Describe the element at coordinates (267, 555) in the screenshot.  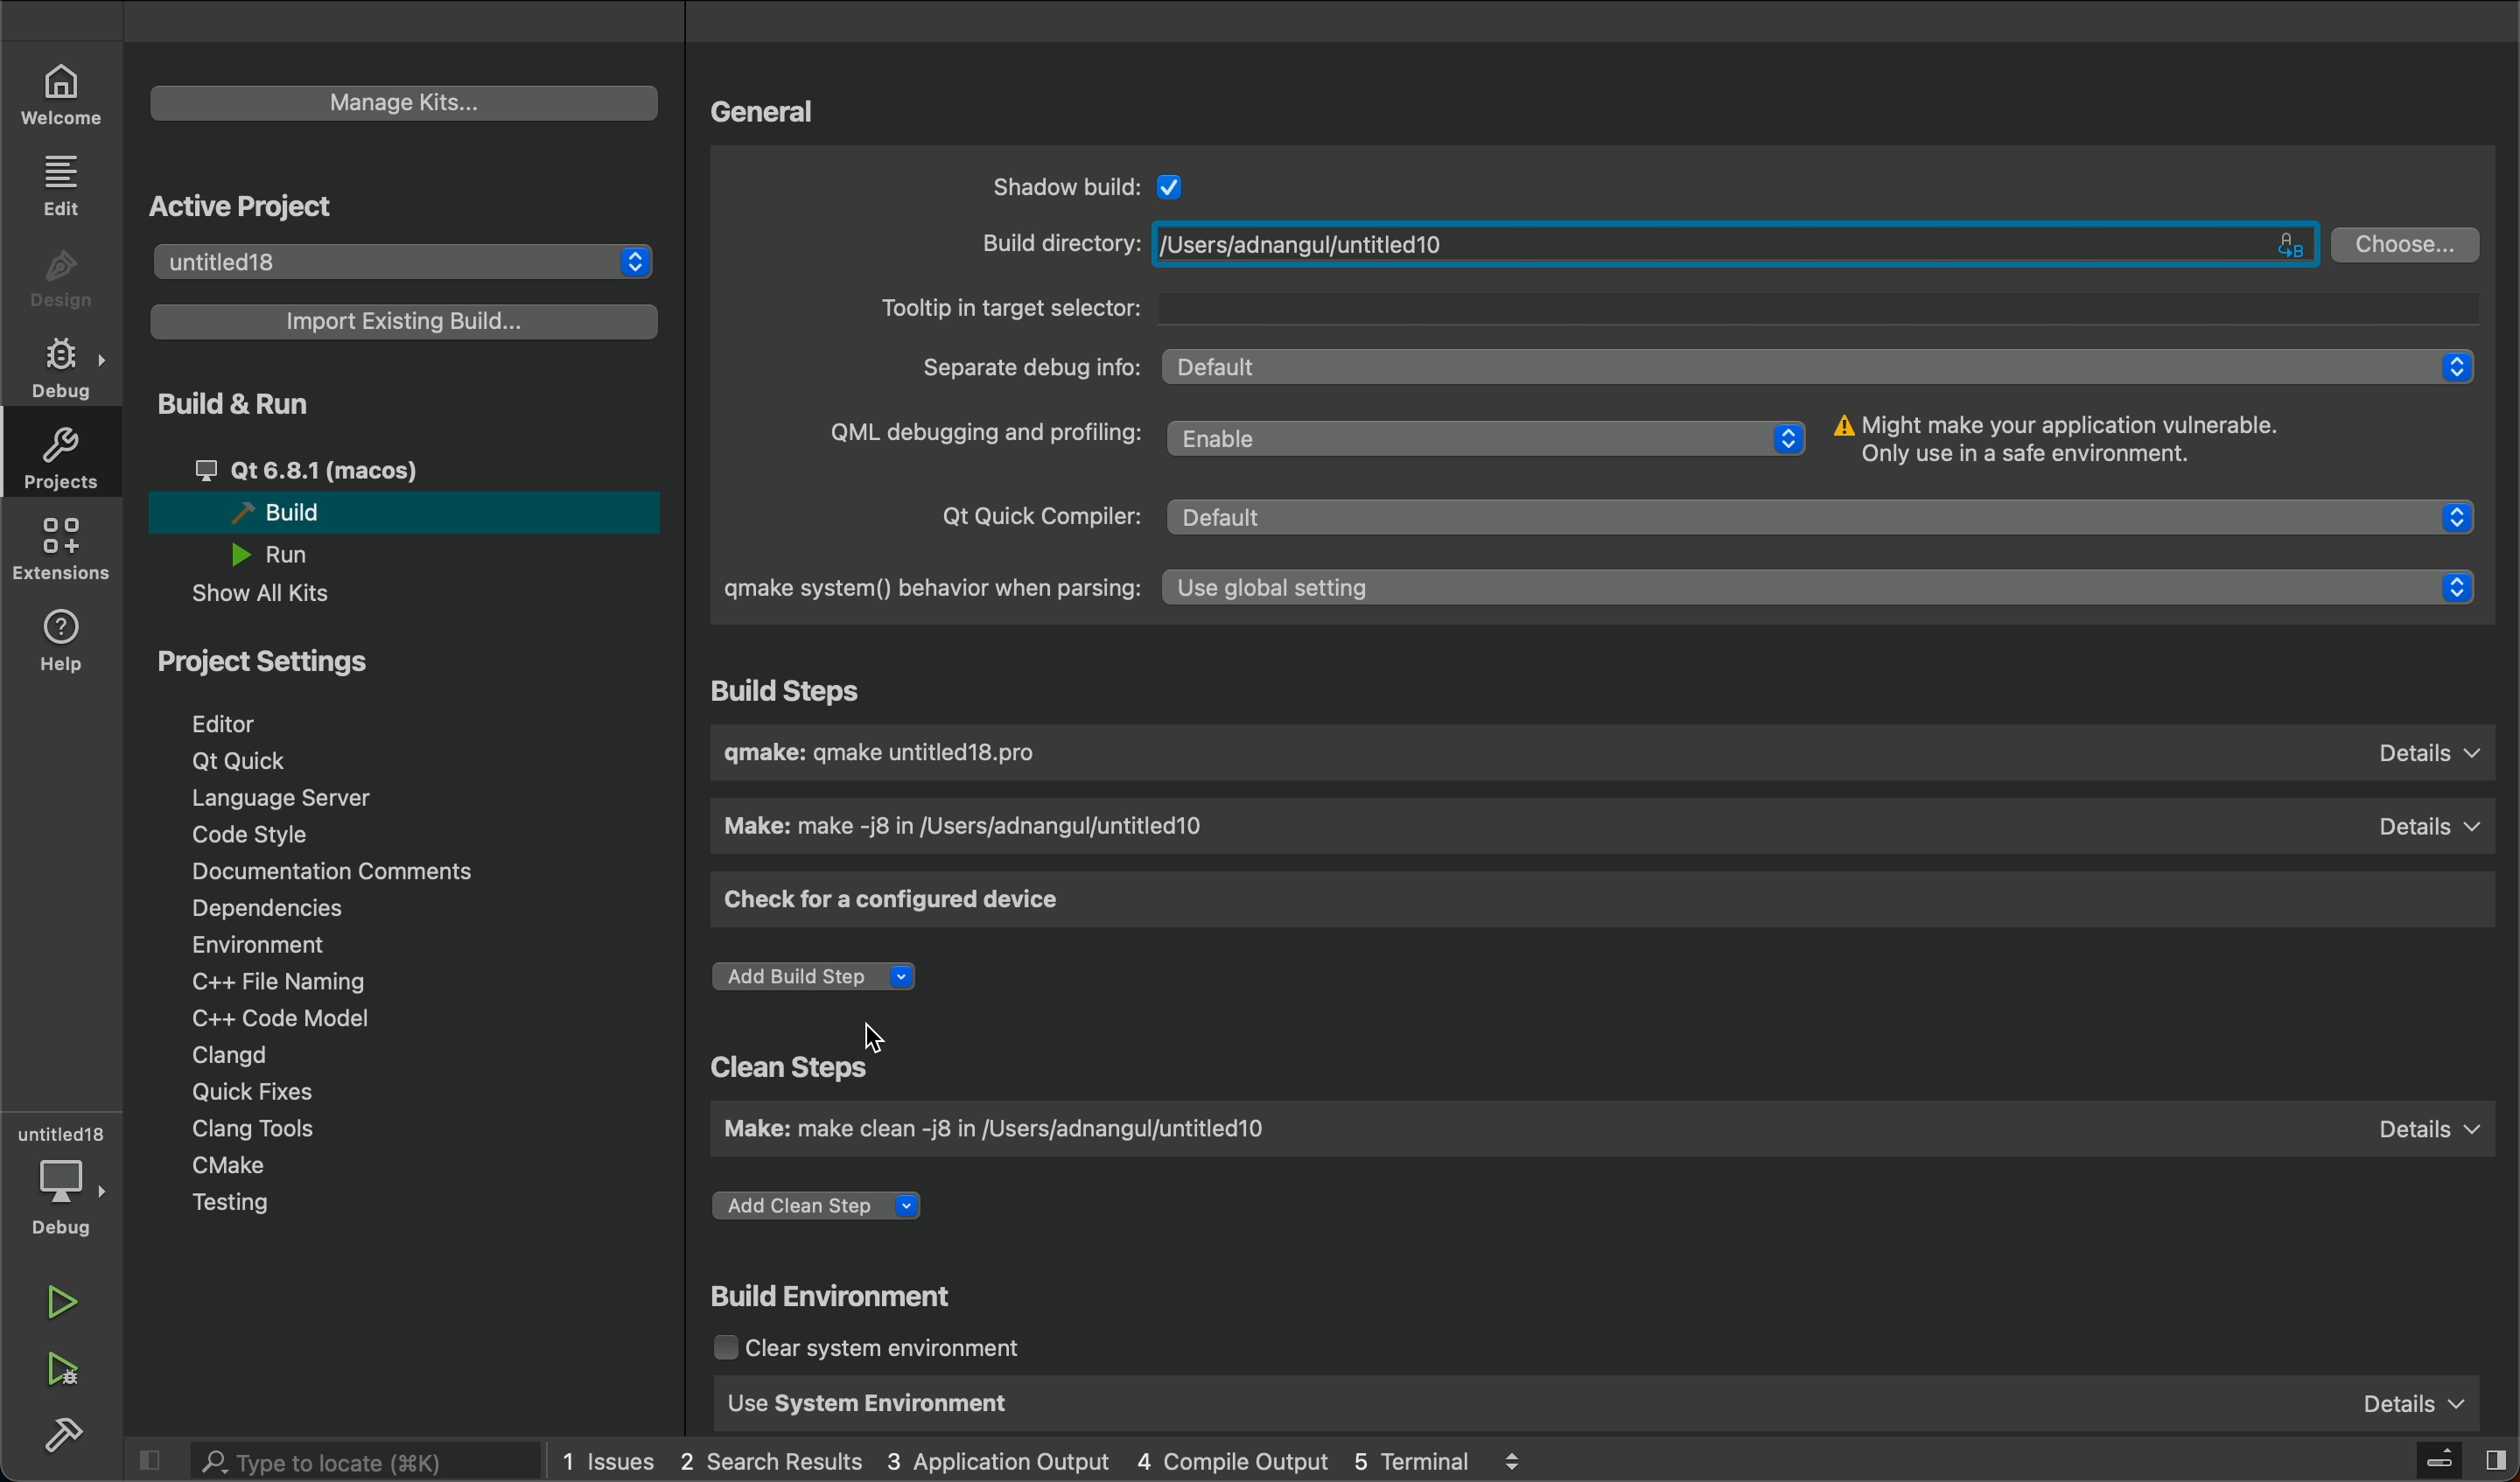
I see `Run` at that location.